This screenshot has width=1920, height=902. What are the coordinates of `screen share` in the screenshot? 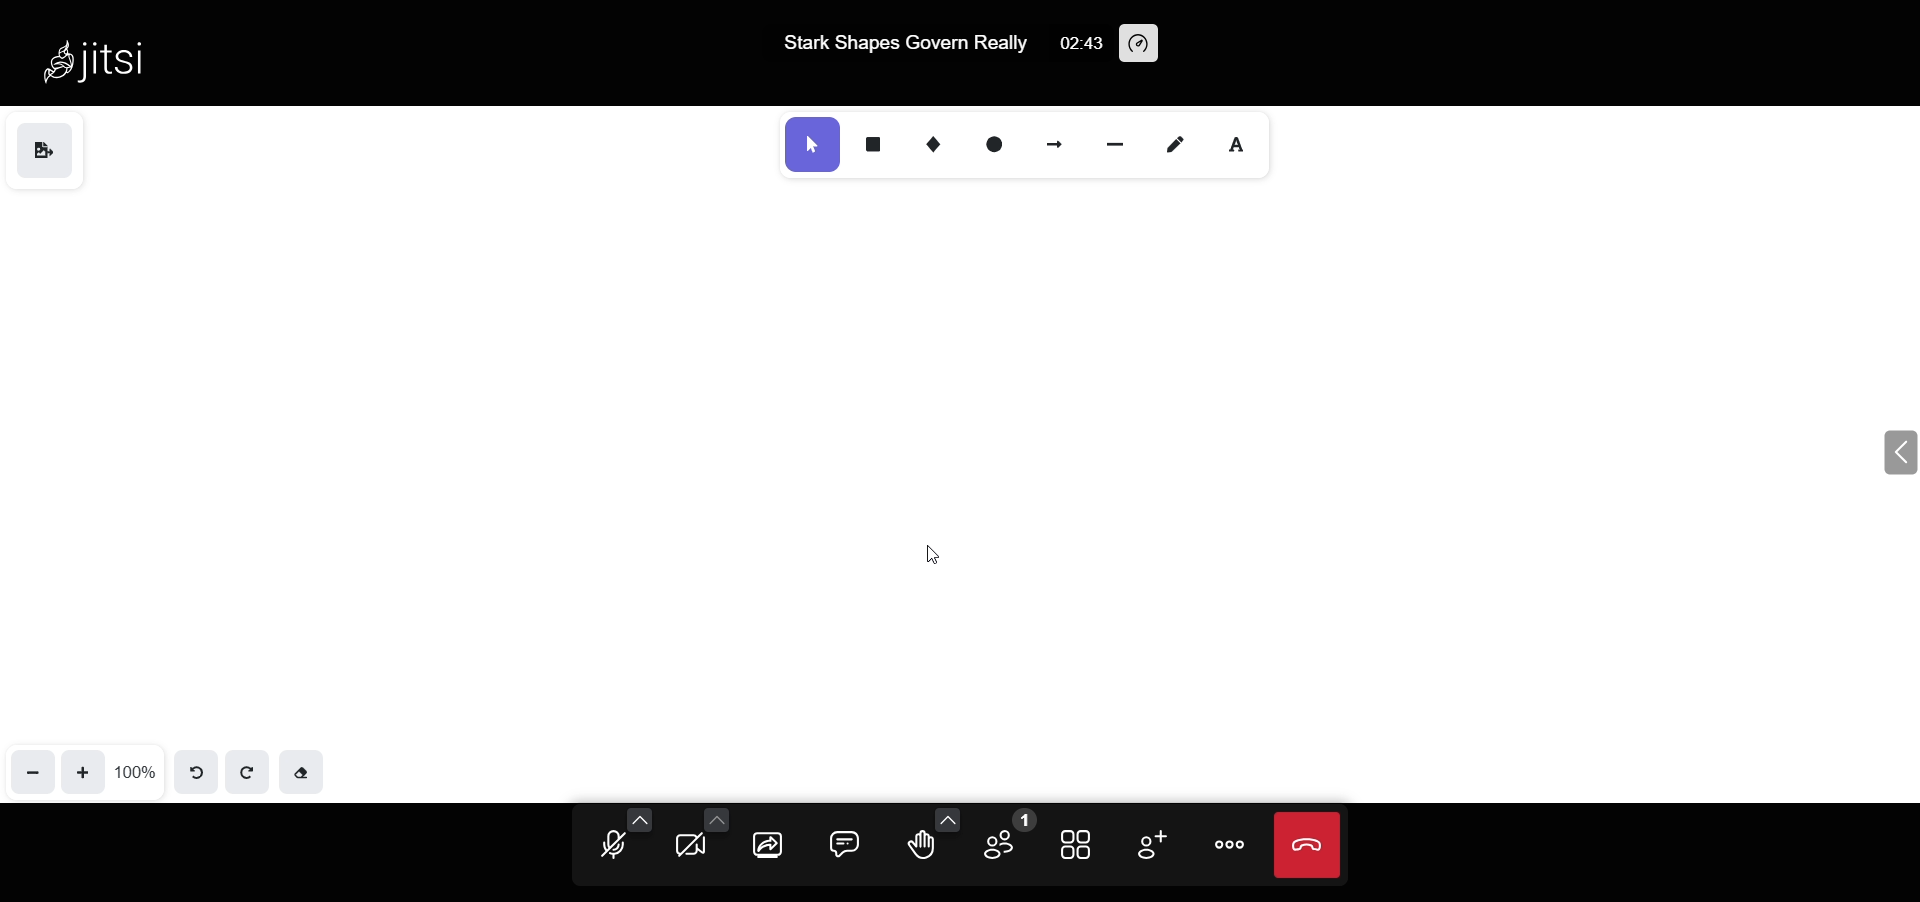 It's located at (770, 846).